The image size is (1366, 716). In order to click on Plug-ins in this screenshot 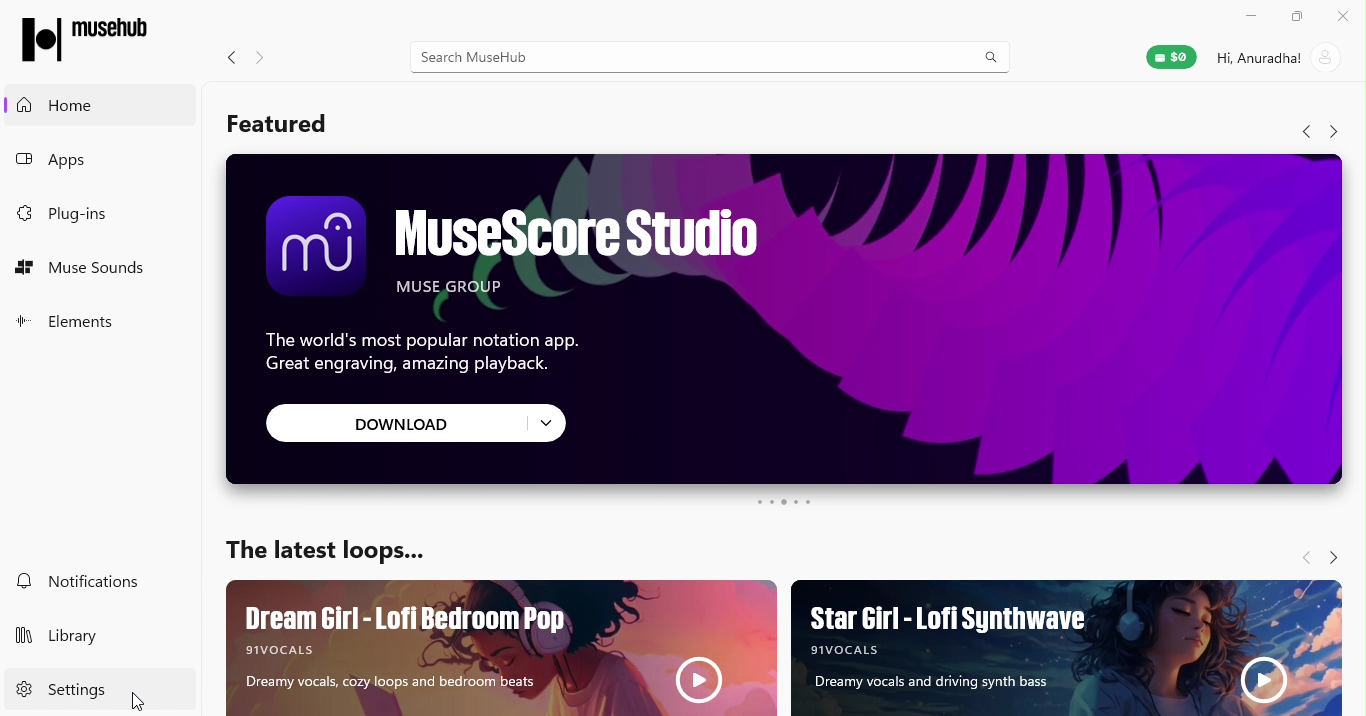, I will do `click(84, 218)`.